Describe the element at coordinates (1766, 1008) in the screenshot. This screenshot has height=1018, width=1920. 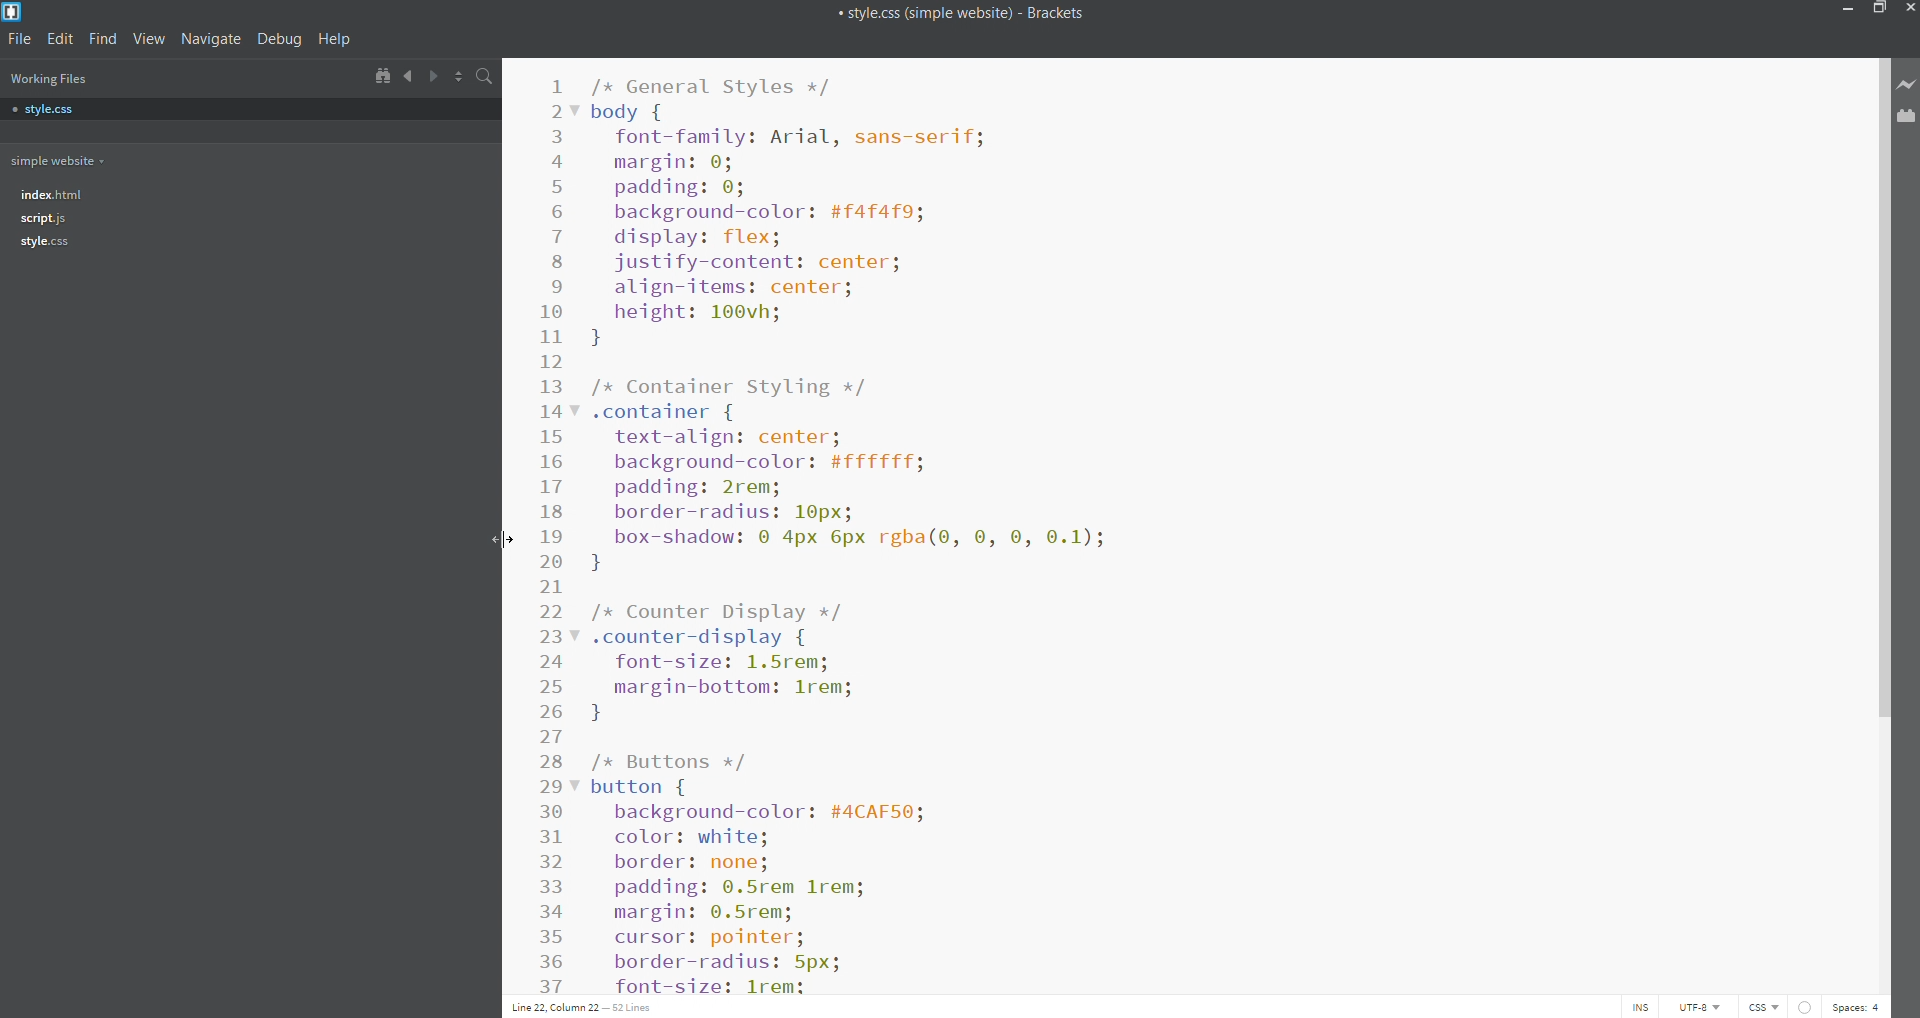
I see `file type` at that location.